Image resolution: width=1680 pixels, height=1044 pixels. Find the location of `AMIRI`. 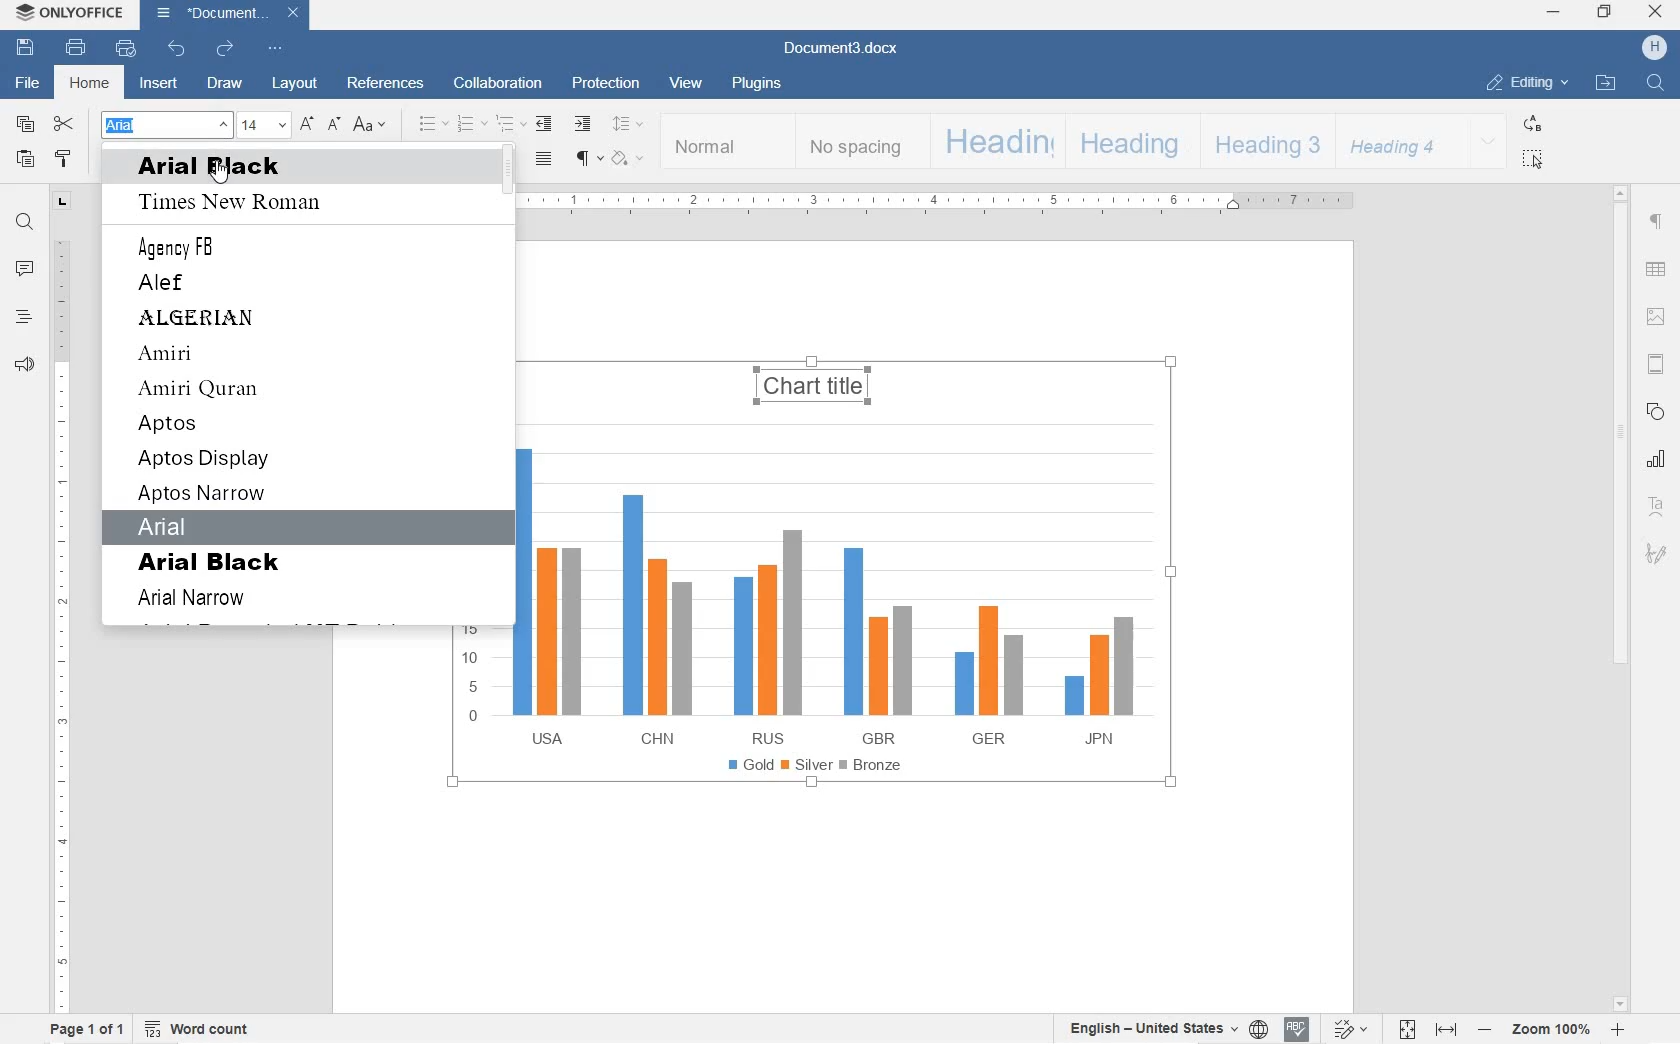

AMIRI is located at coordinates (194, 355).